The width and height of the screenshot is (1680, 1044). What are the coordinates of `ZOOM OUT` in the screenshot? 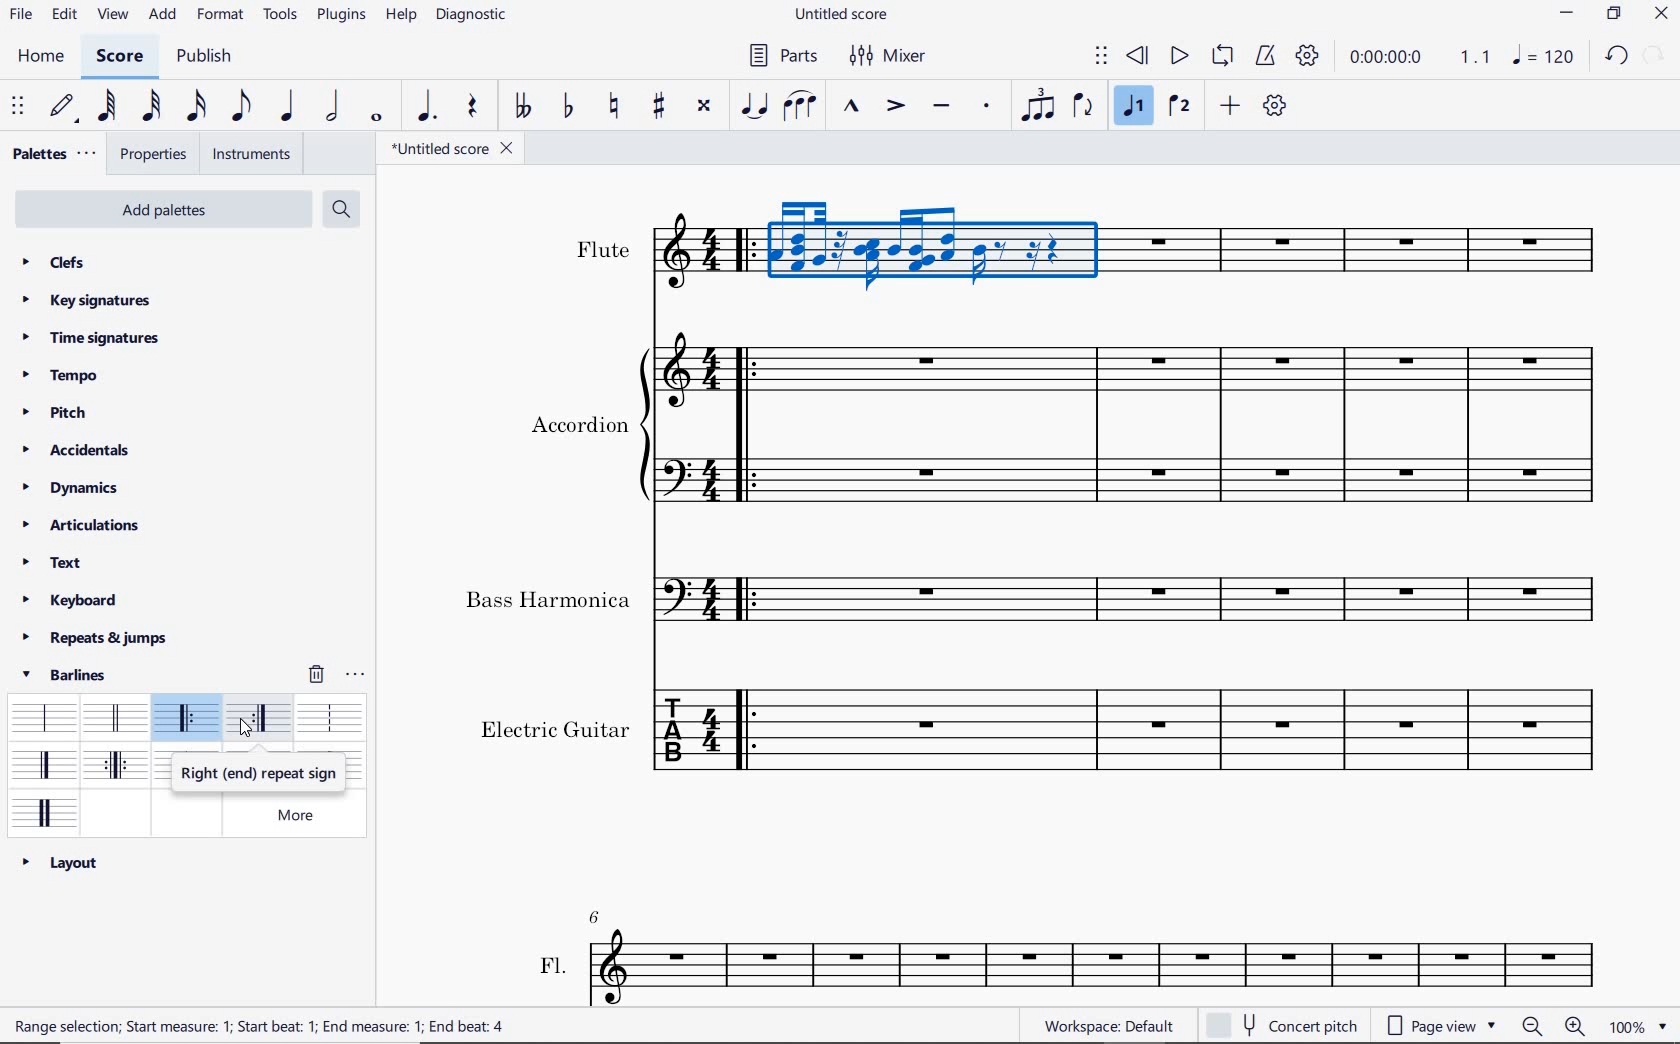 It's located at (1532, 1027).